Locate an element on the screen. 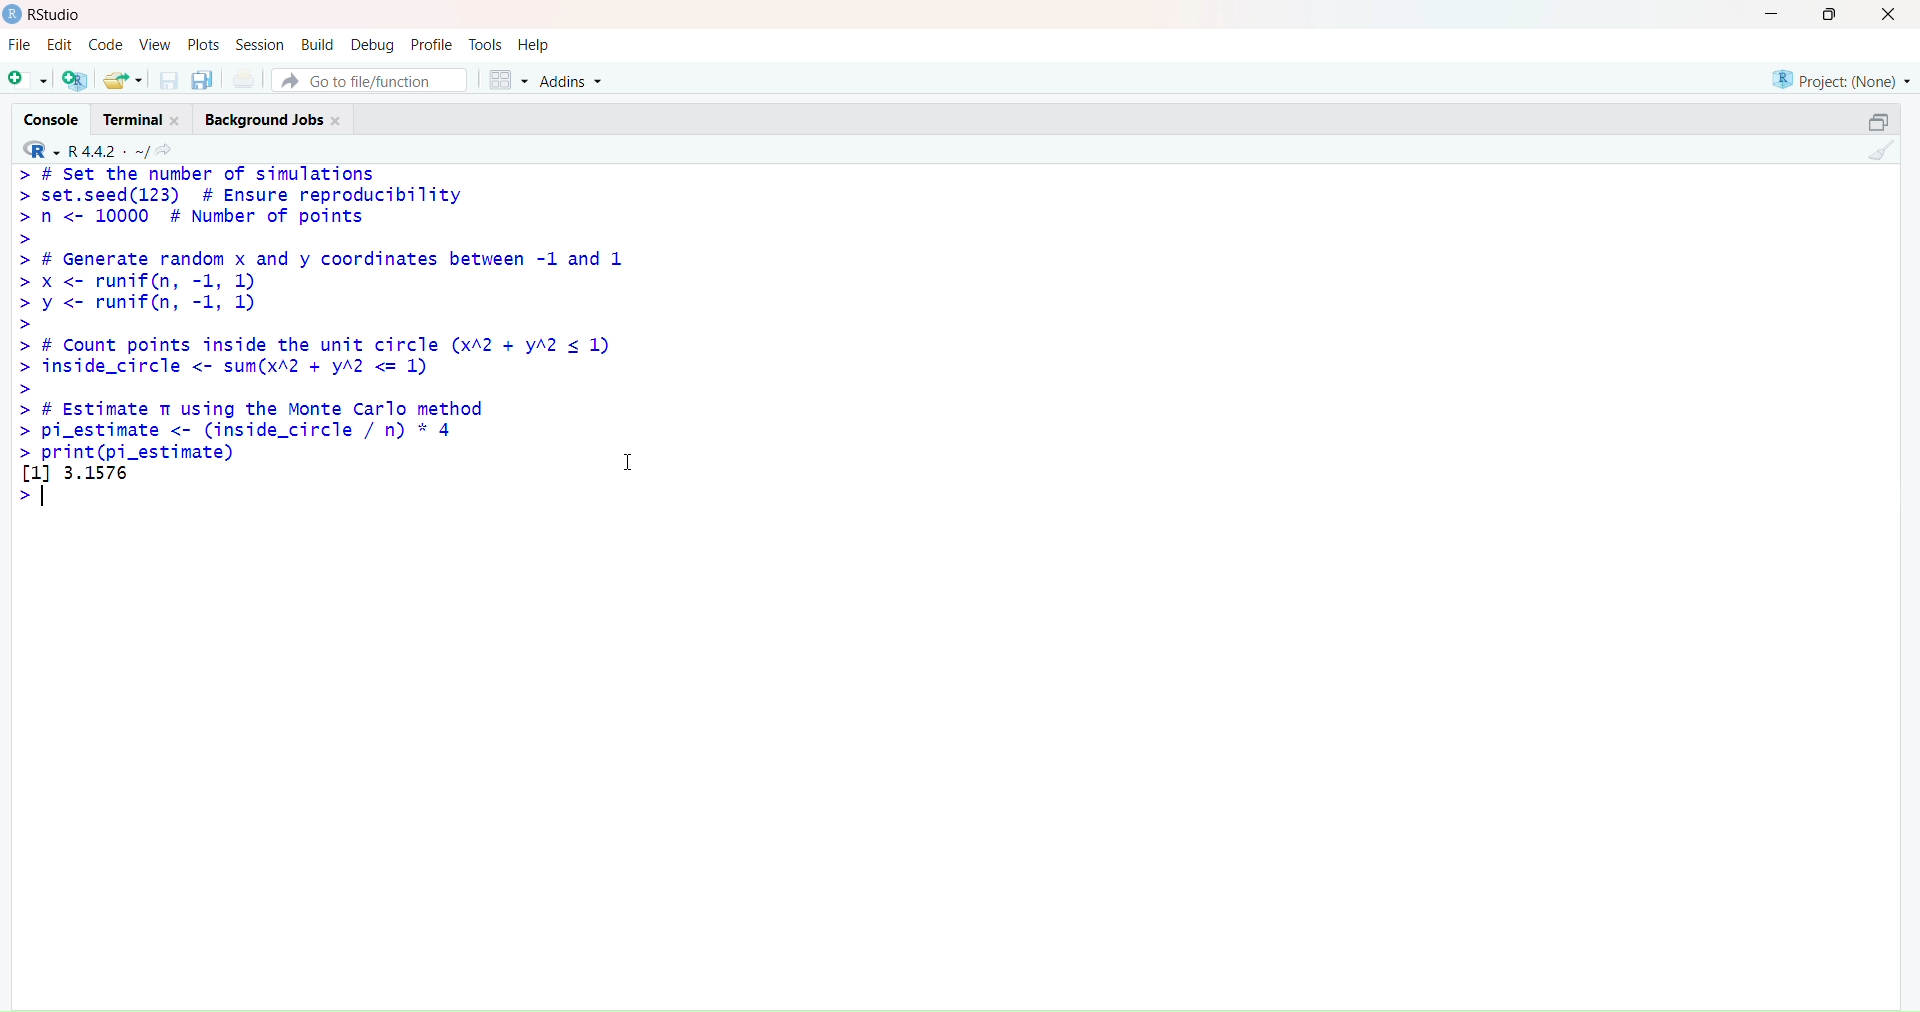 The height and width of the screenshot is (1012, 1920). Plots is located at coordinates (204, 43).